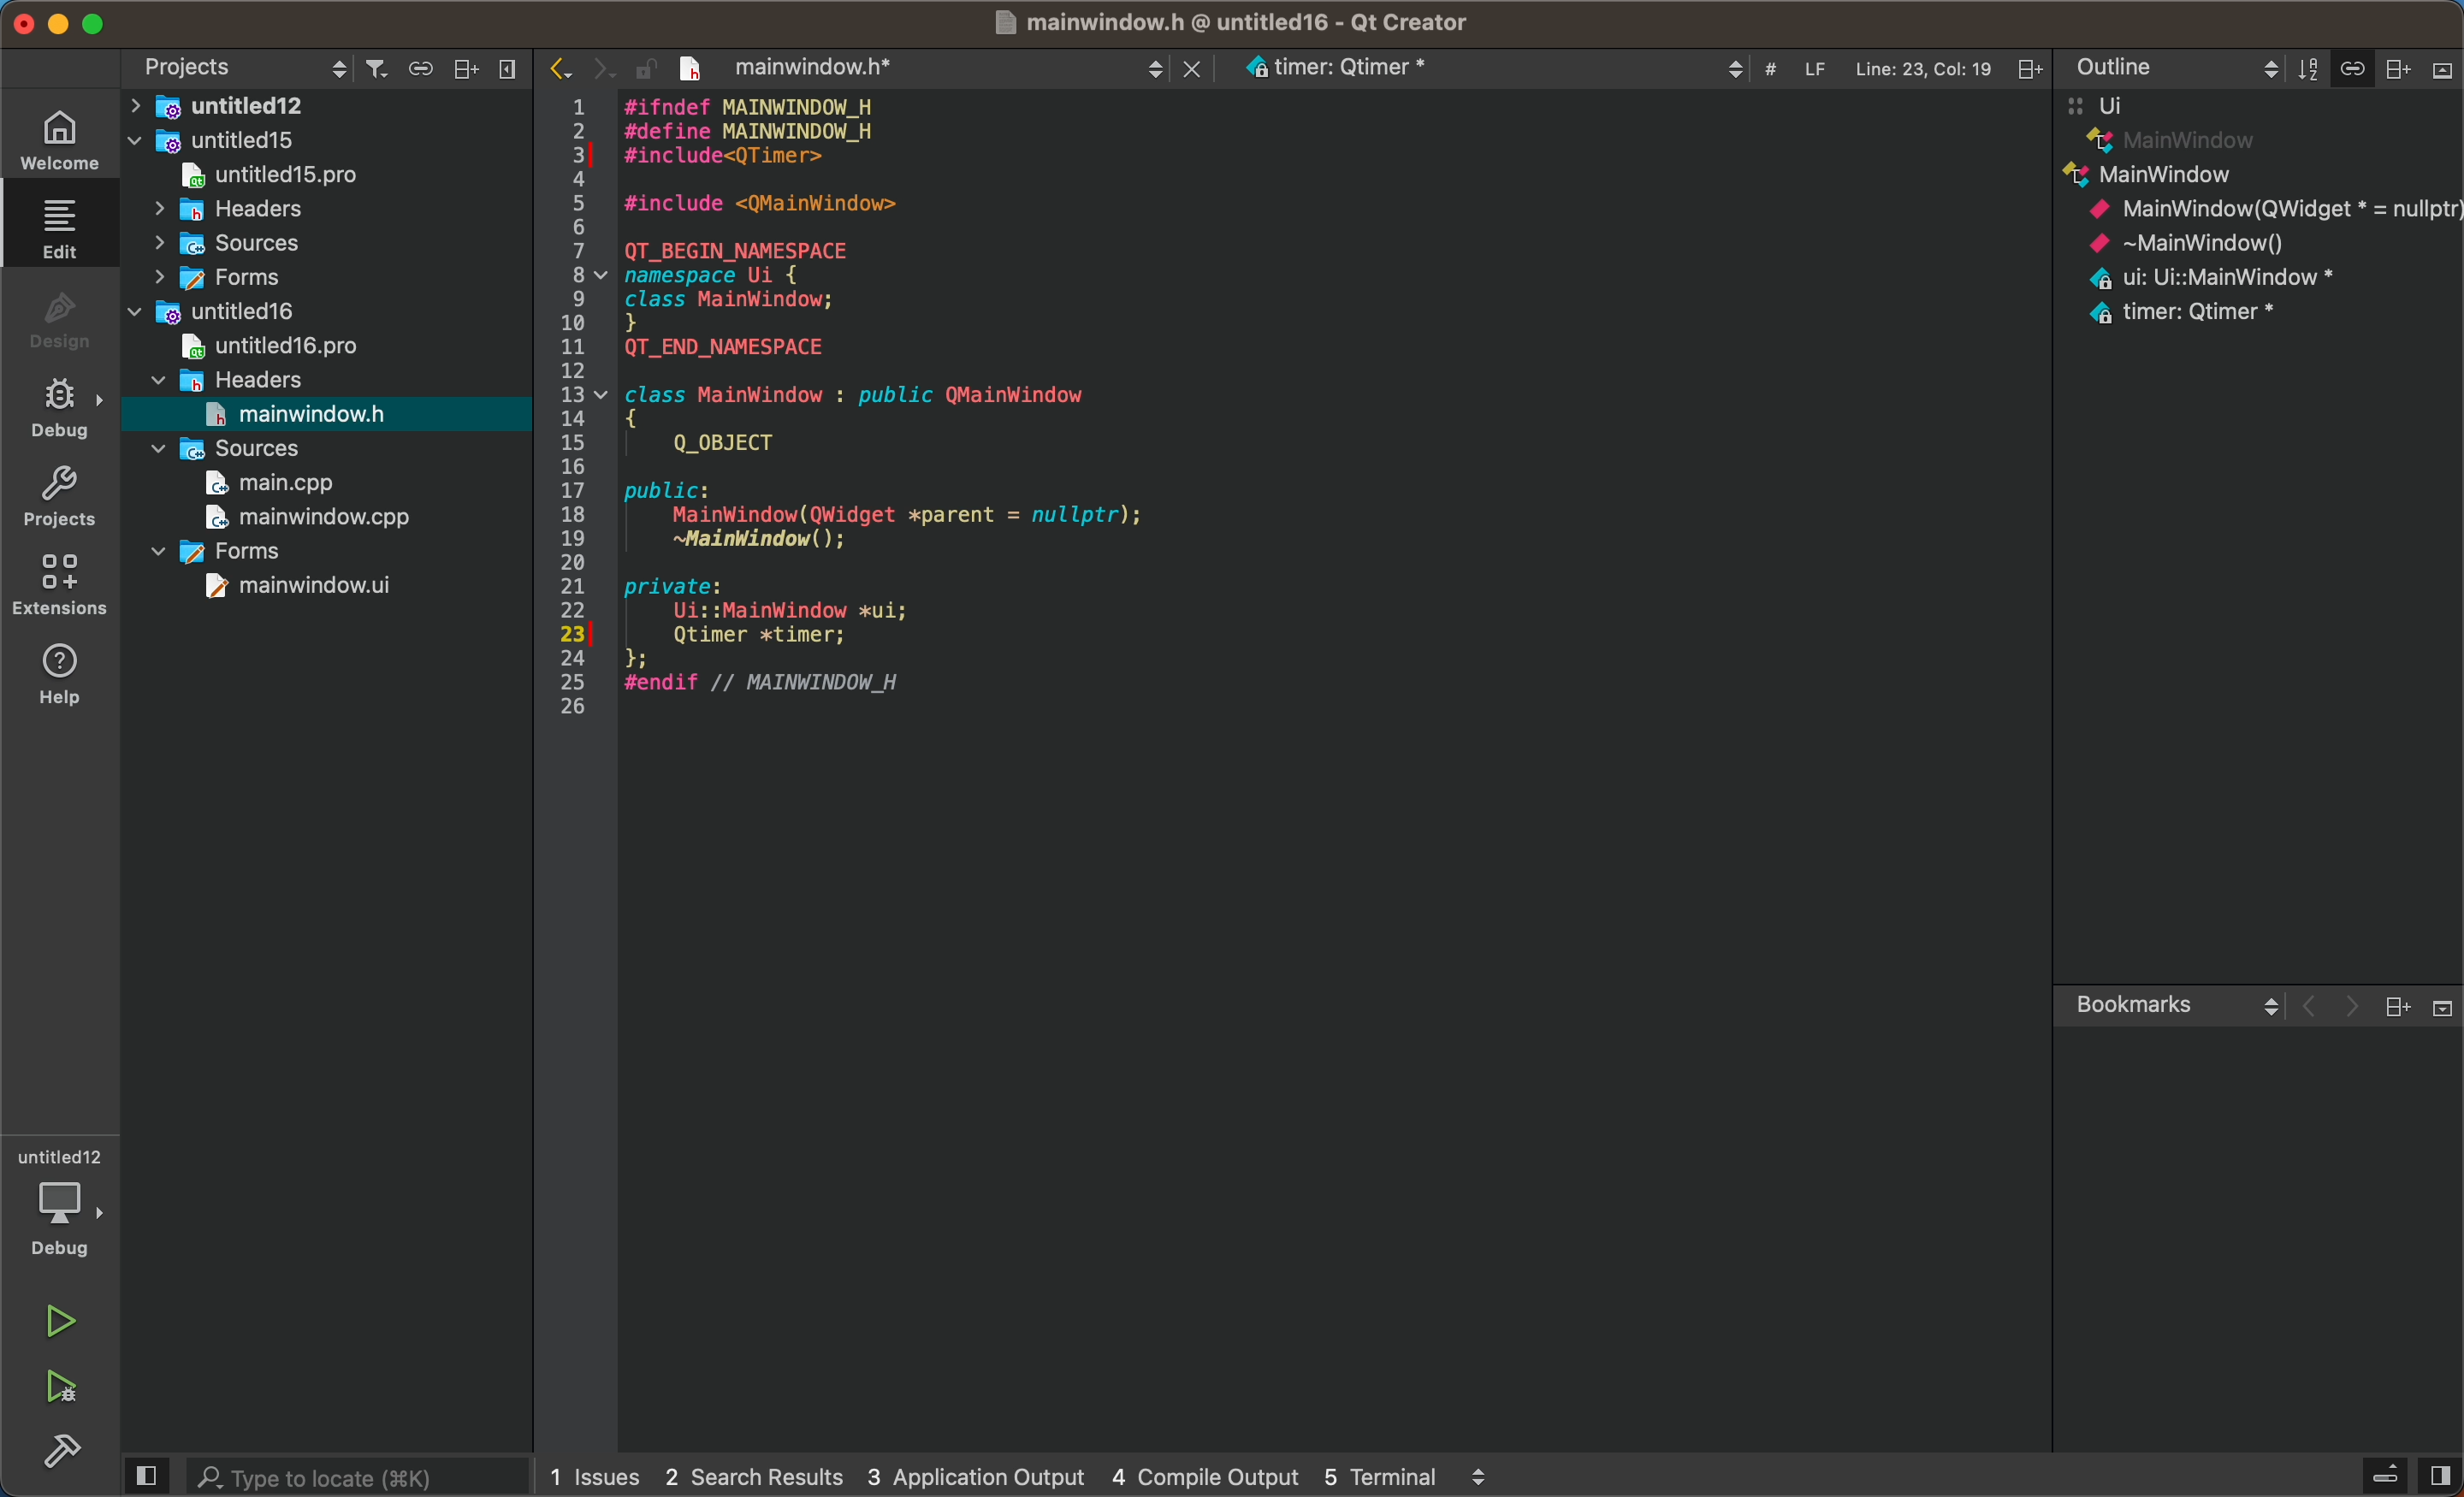  Describe the element at coordinates (783, 641) in the screenshot. I see `timer code` at that location.